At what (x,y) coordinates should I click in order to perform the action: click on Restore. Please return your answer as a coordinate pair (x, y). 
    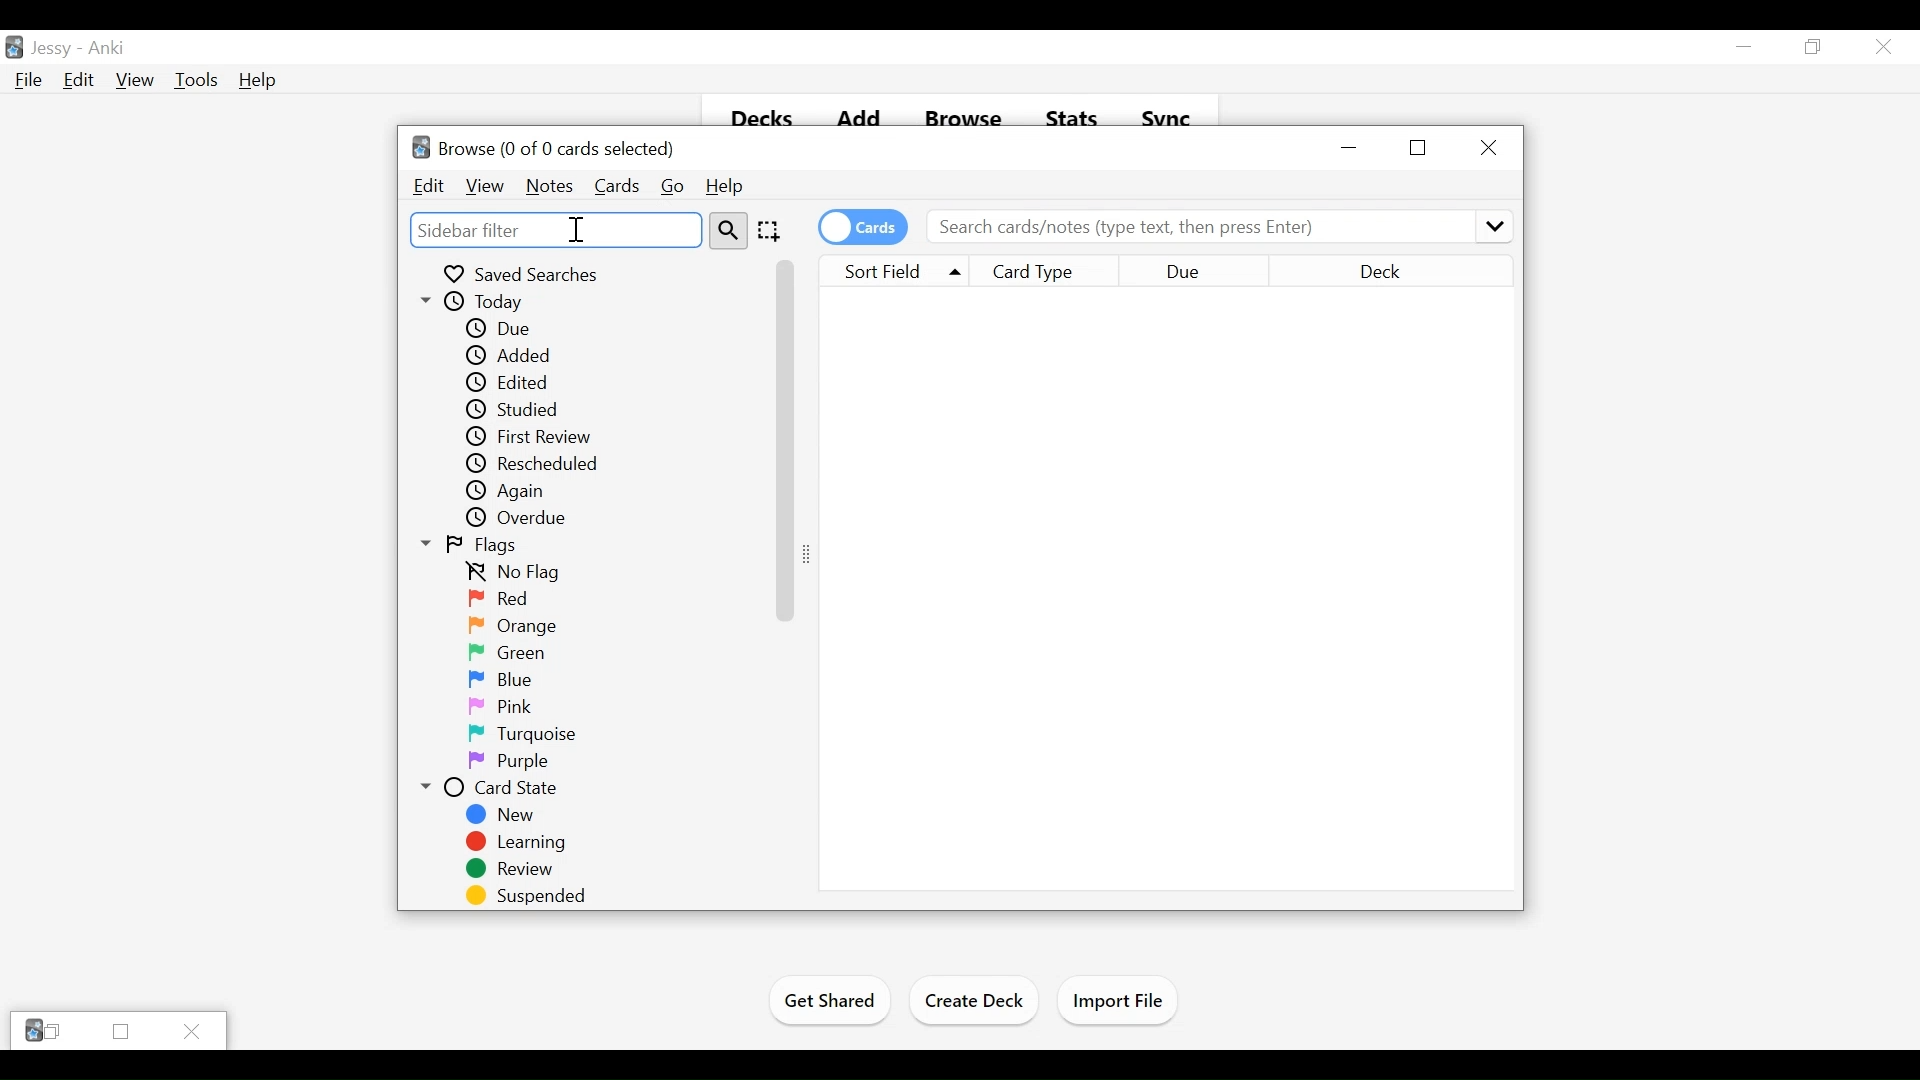
    Looking at the image, I should click on (1811, 47).